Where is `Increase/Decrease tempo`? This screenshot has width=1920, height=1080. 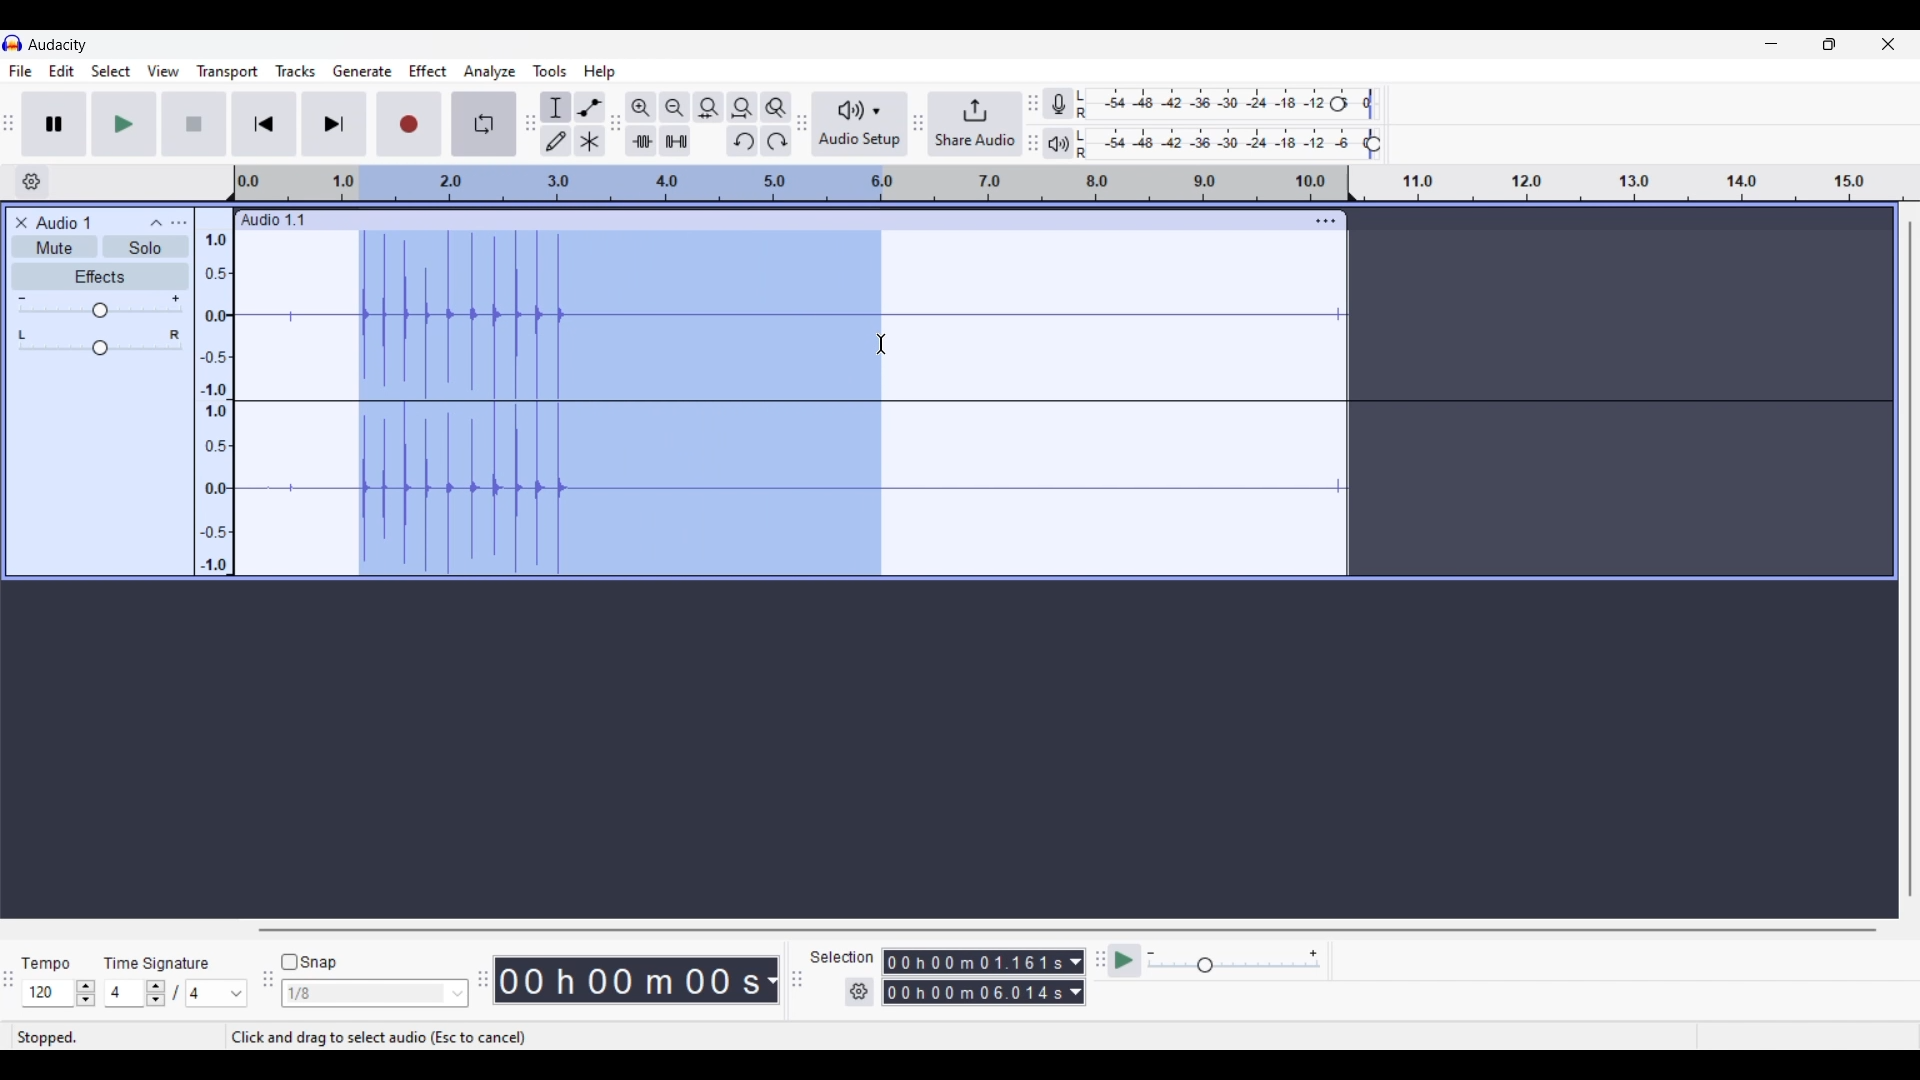
Increase/Decrease tempo is located at coordinates (85, 994).